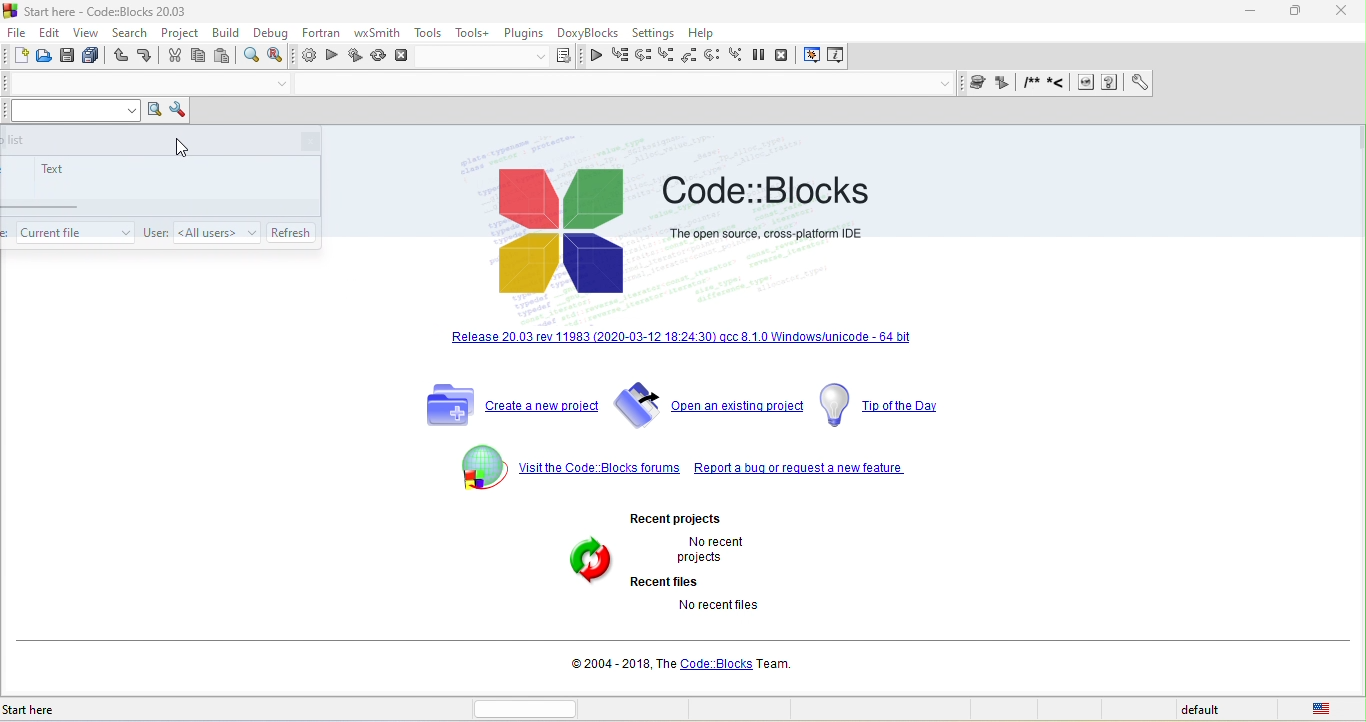  I want to click on wxsmith, so click(377, 32).